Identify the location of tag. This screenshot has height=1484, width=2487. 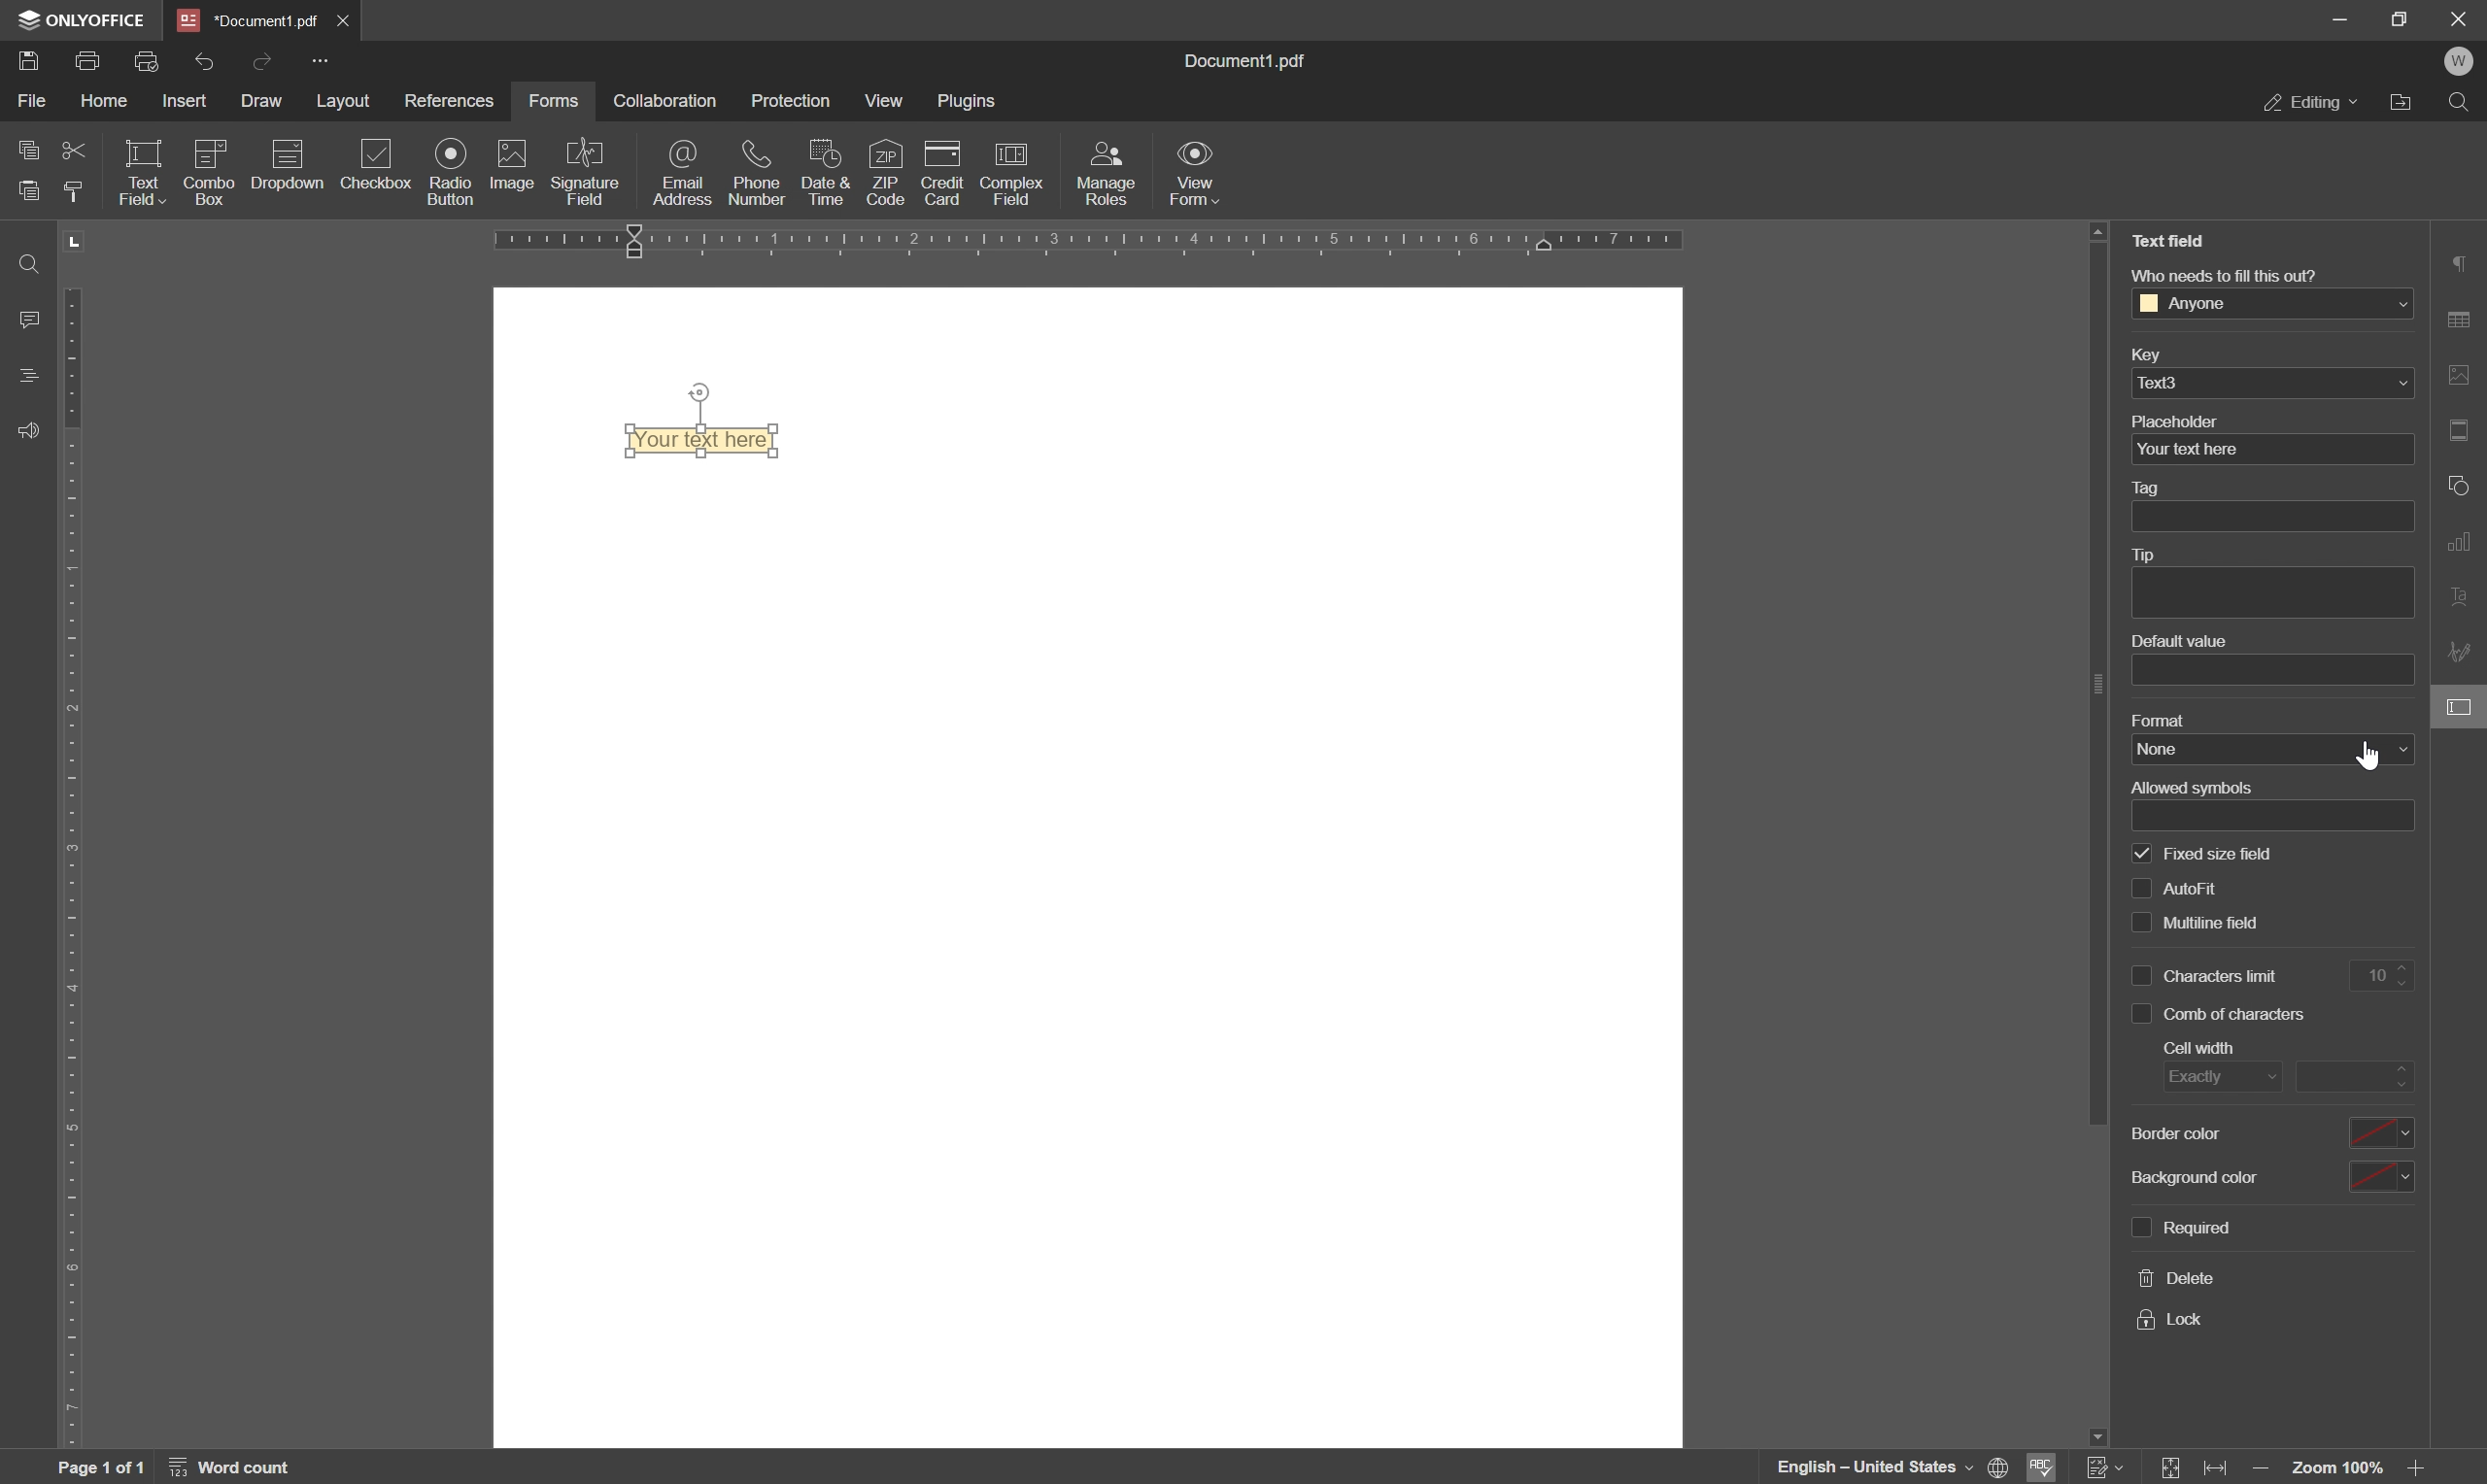
(2151, 489).